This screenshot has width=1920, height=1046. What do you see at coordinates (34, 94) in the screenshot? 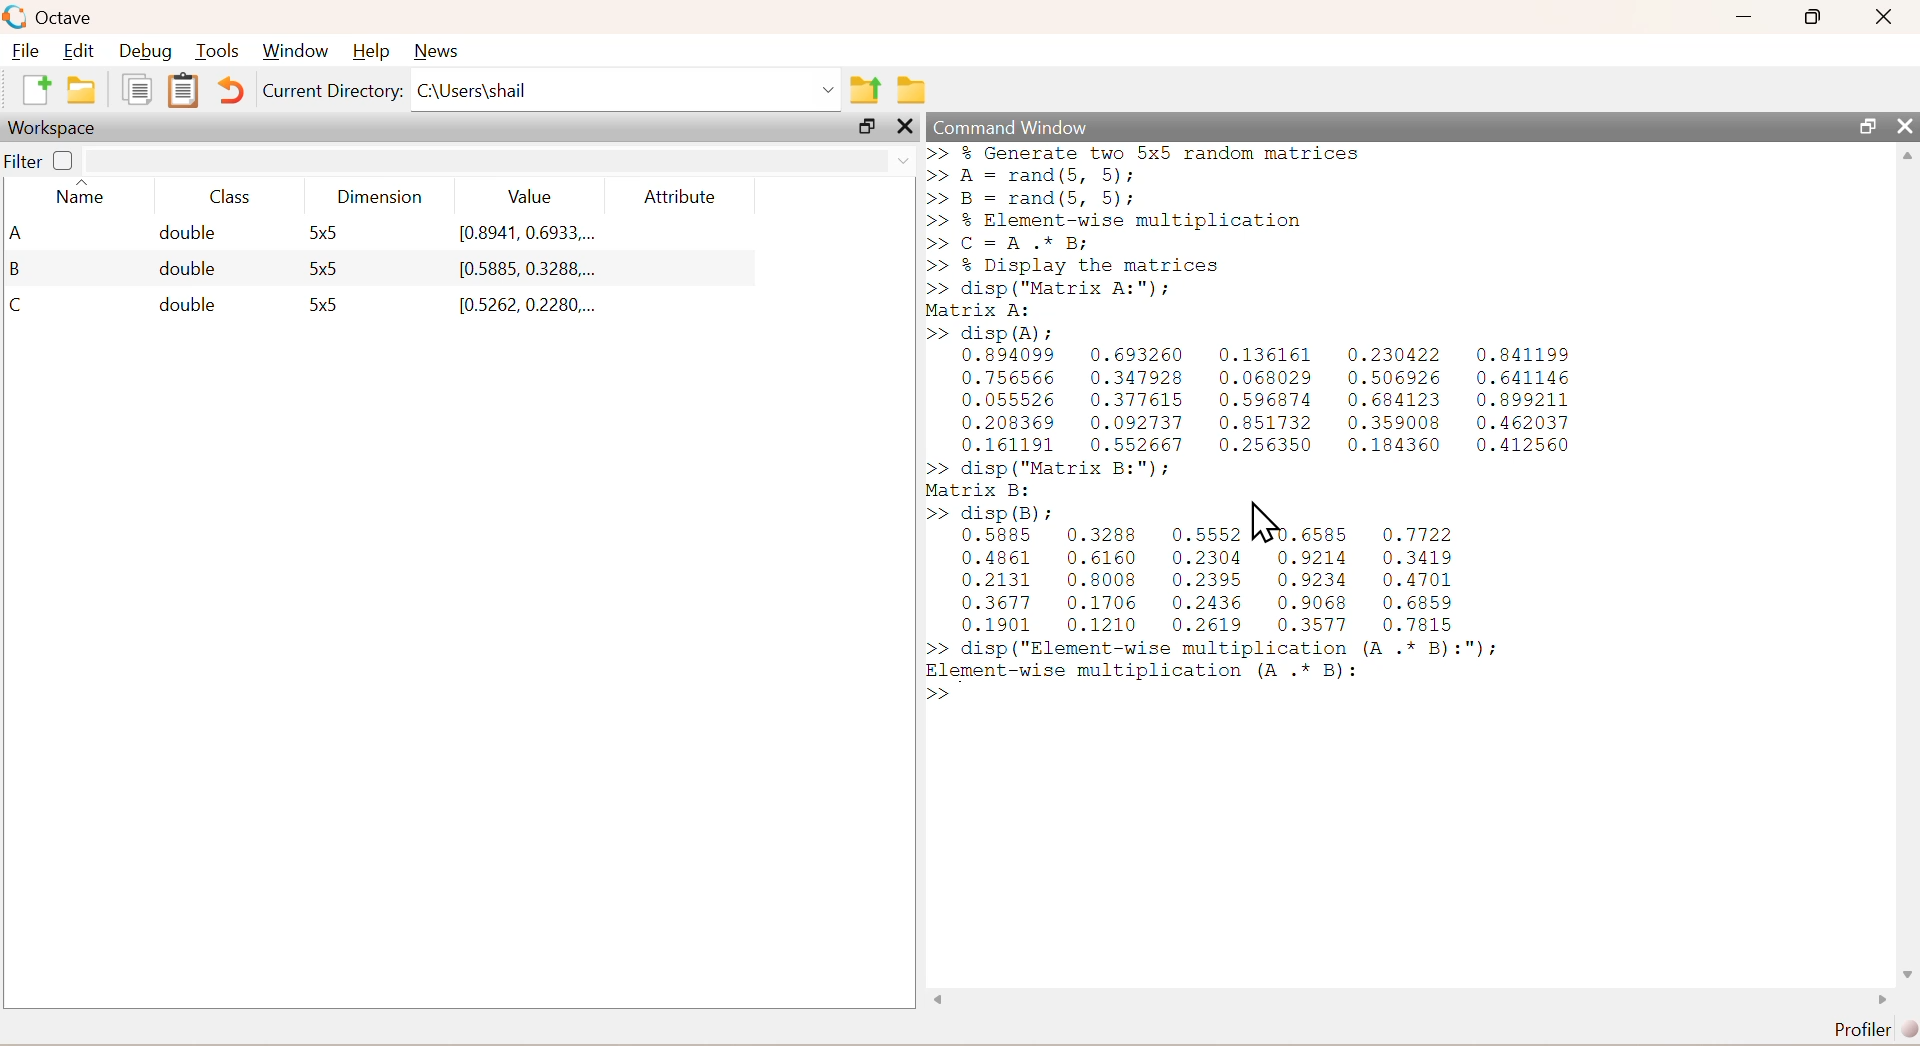
I see `New script` at bounding box center [34, 94].